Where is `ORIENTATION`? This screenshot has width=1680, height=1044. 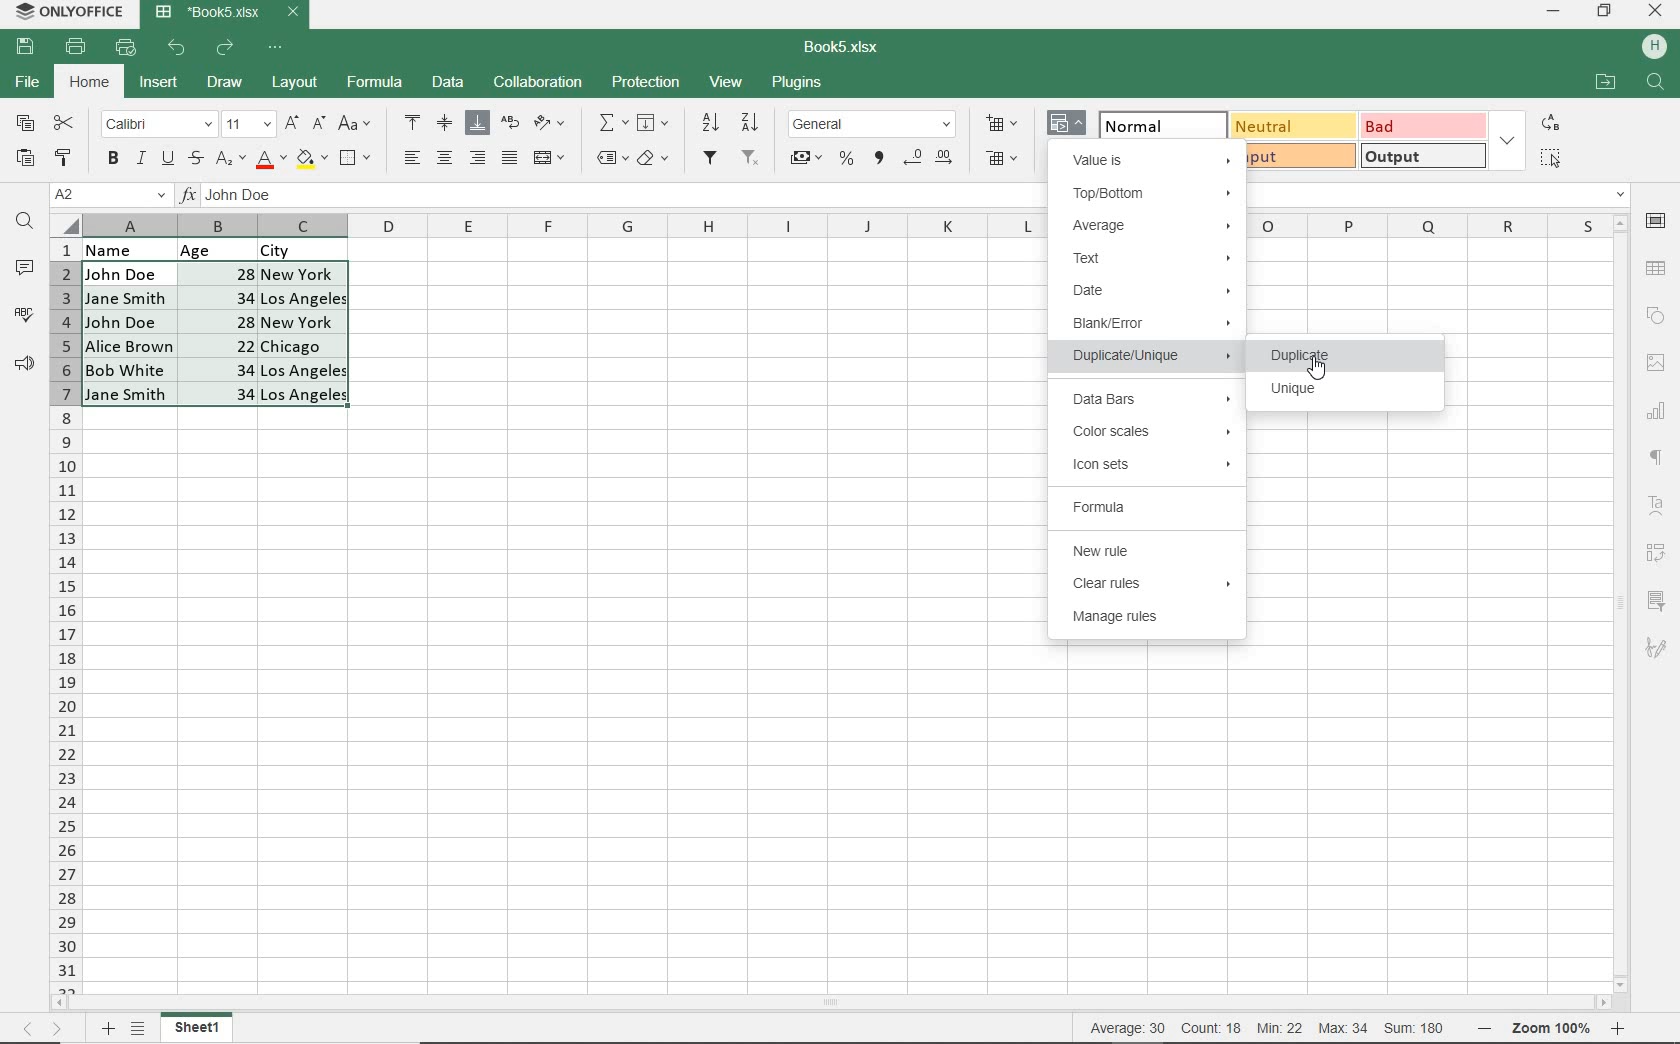 ORIENTATION is located at coordinates (551, 124).